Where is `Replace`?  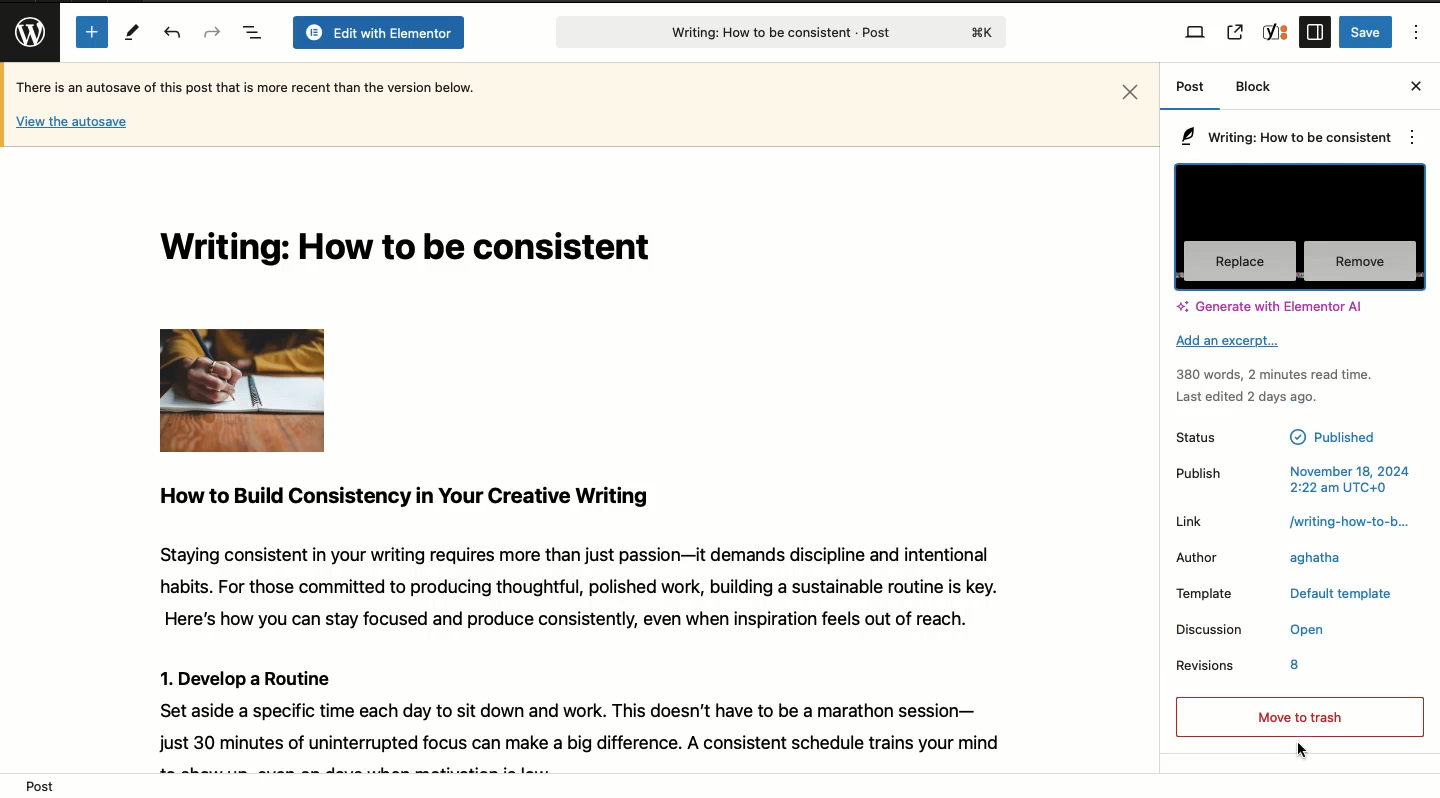 Replace is located at coordinates (1240, 262).